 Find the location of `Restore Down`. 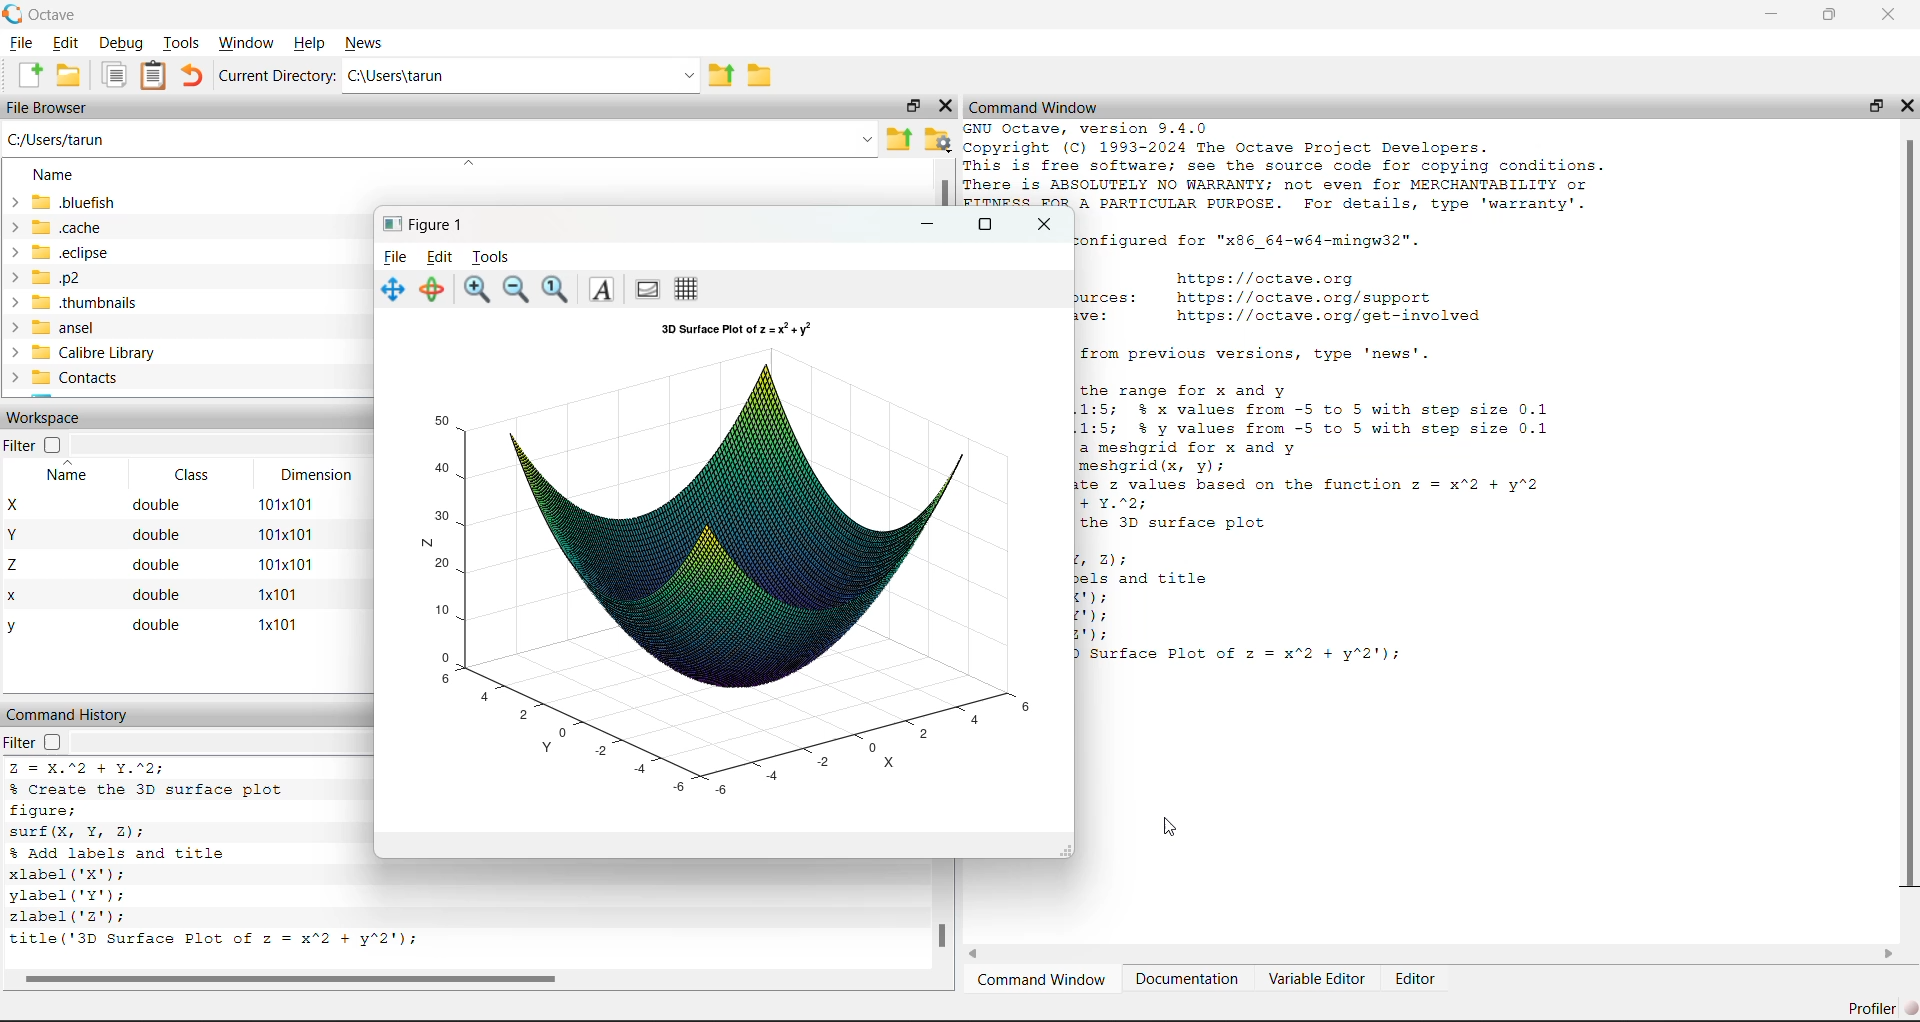

Restore Down is located at coordinates (1876, 106).